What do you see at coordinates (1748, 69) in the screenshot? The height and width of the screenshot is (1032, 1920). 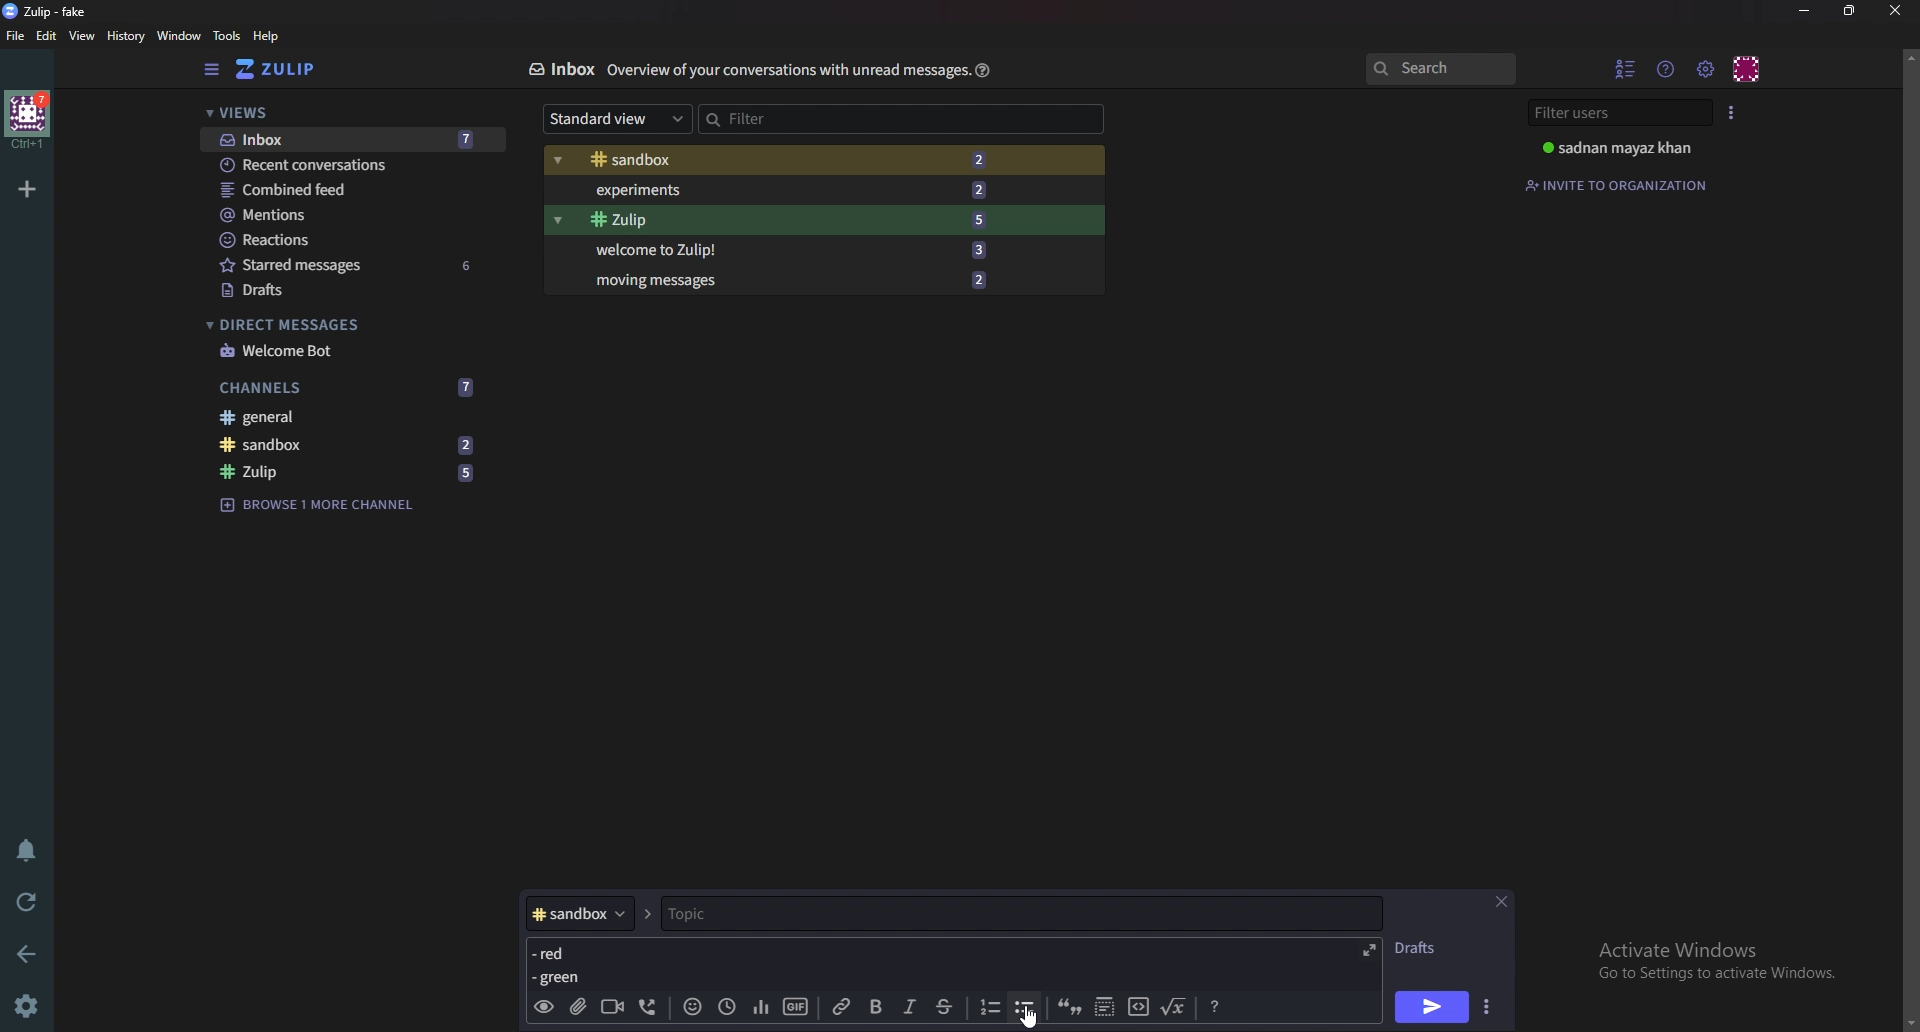 I see `personal menu` at bounding box center [1748, 69].